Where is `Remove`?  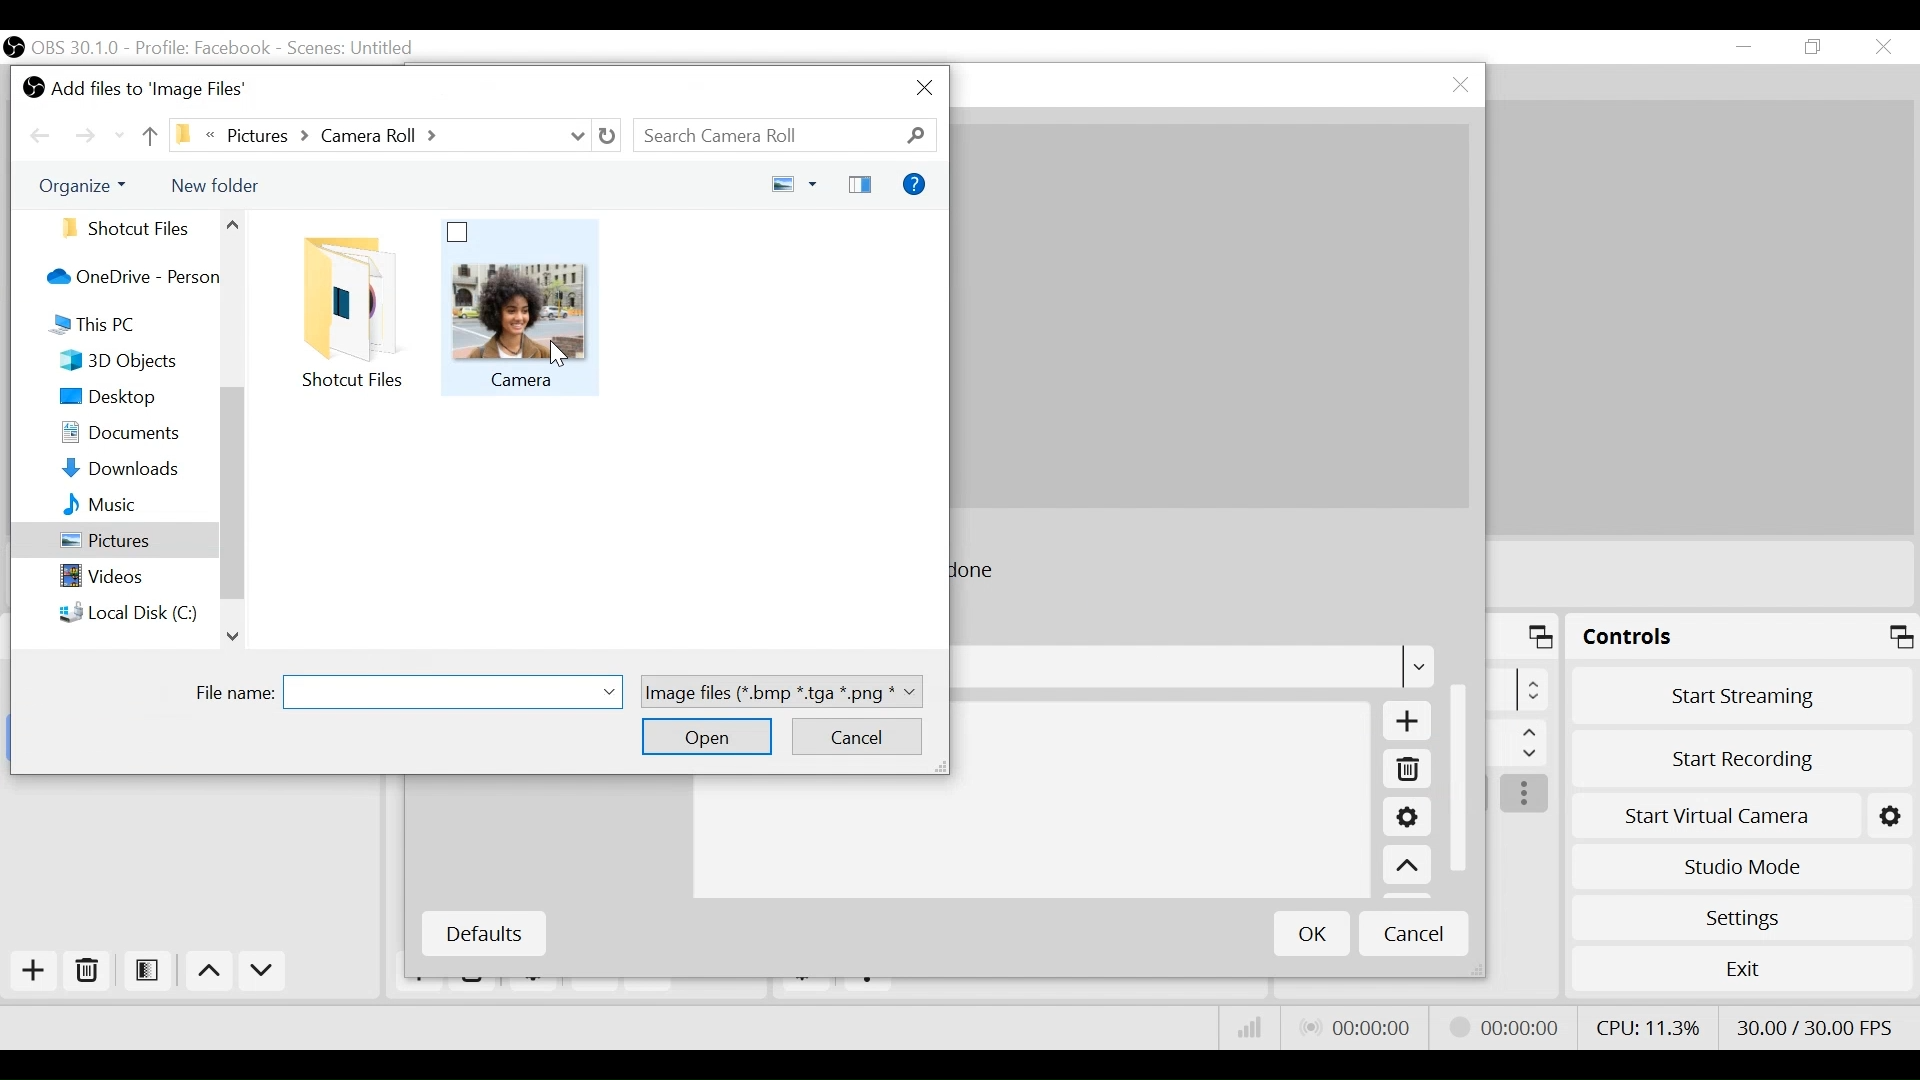 Remove is located at coordinates (88, 972).